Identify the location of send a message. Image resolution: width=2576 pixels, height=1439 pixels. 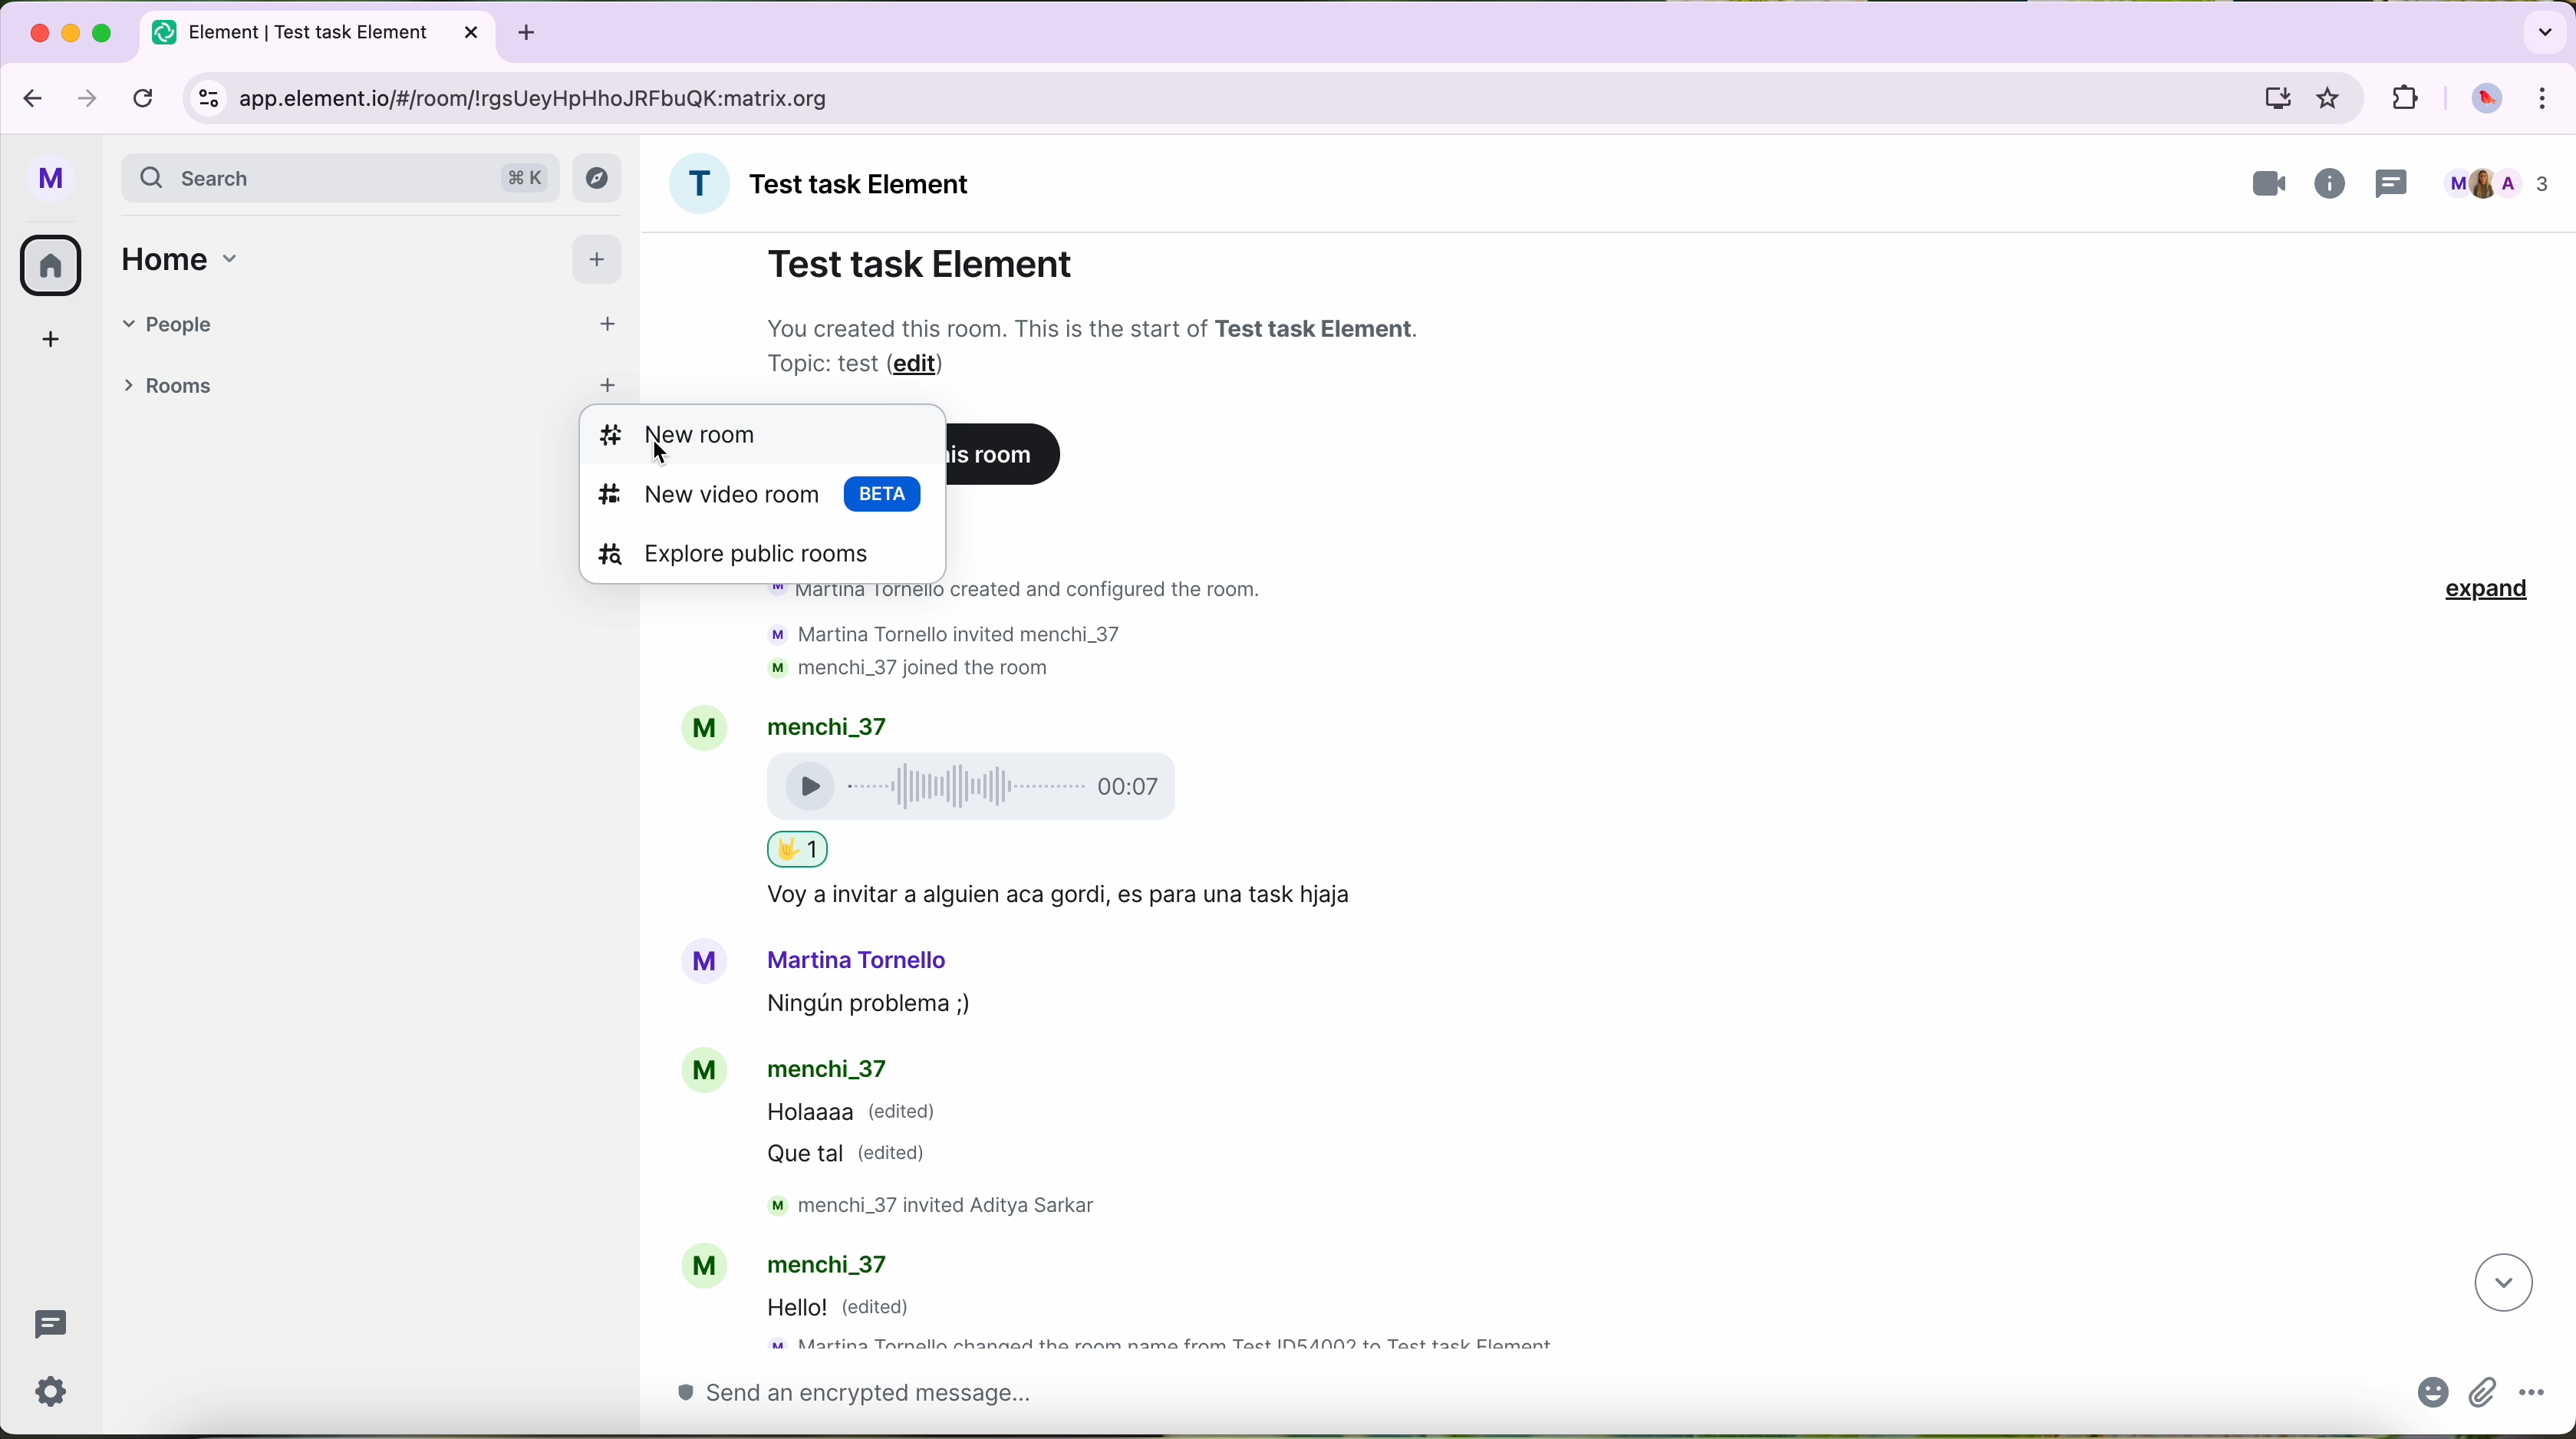
(1508, 1401).